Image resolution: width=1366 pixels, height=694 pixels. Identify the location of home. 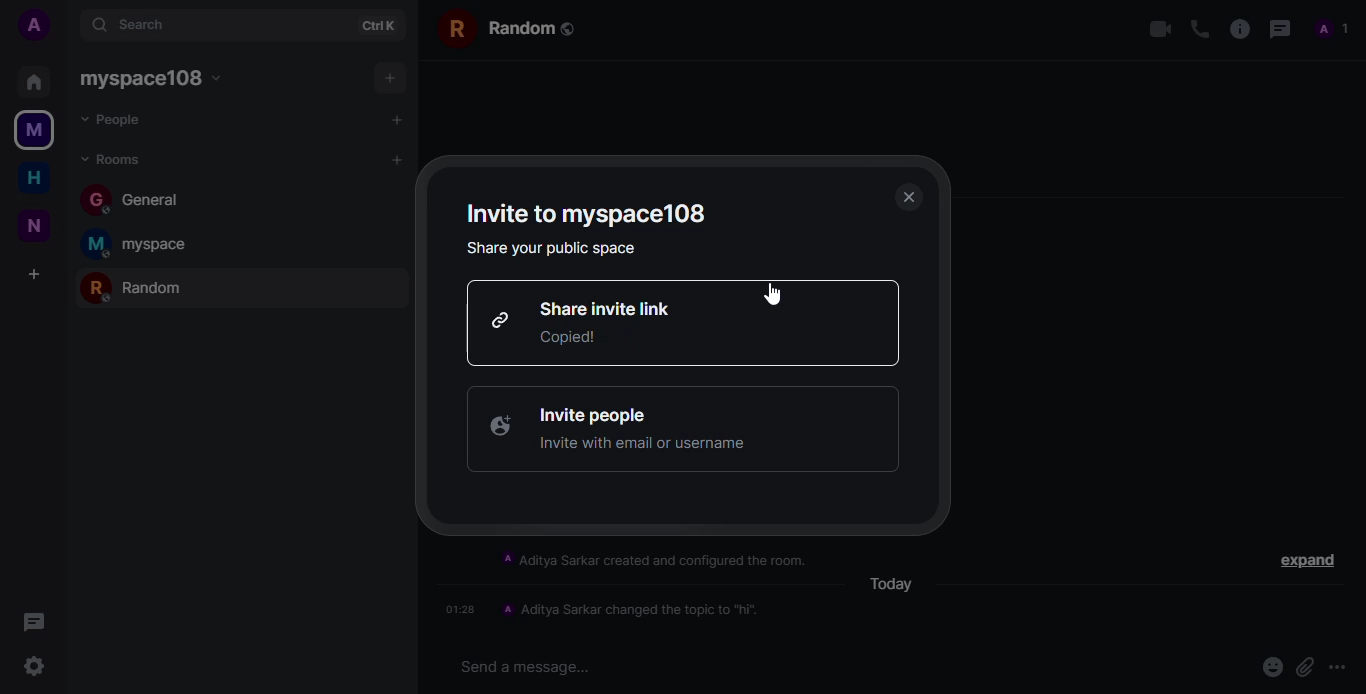
(33, 179).